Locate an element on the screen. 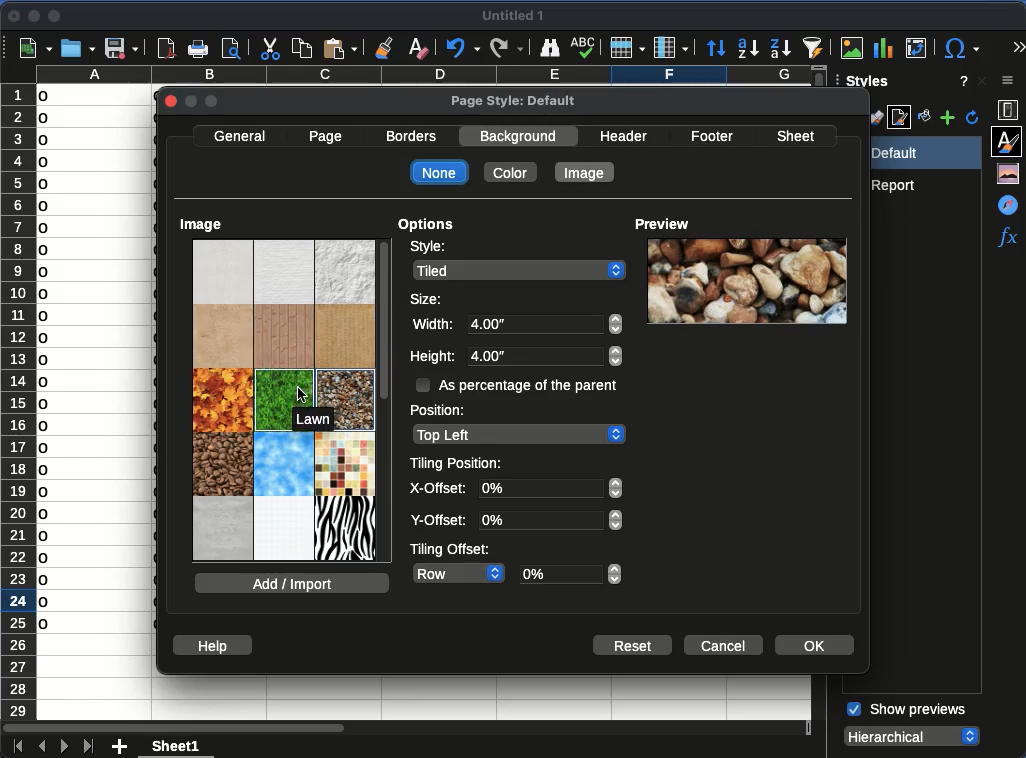 The image size is (1026, 758). general is located at coordinates (240, 137).